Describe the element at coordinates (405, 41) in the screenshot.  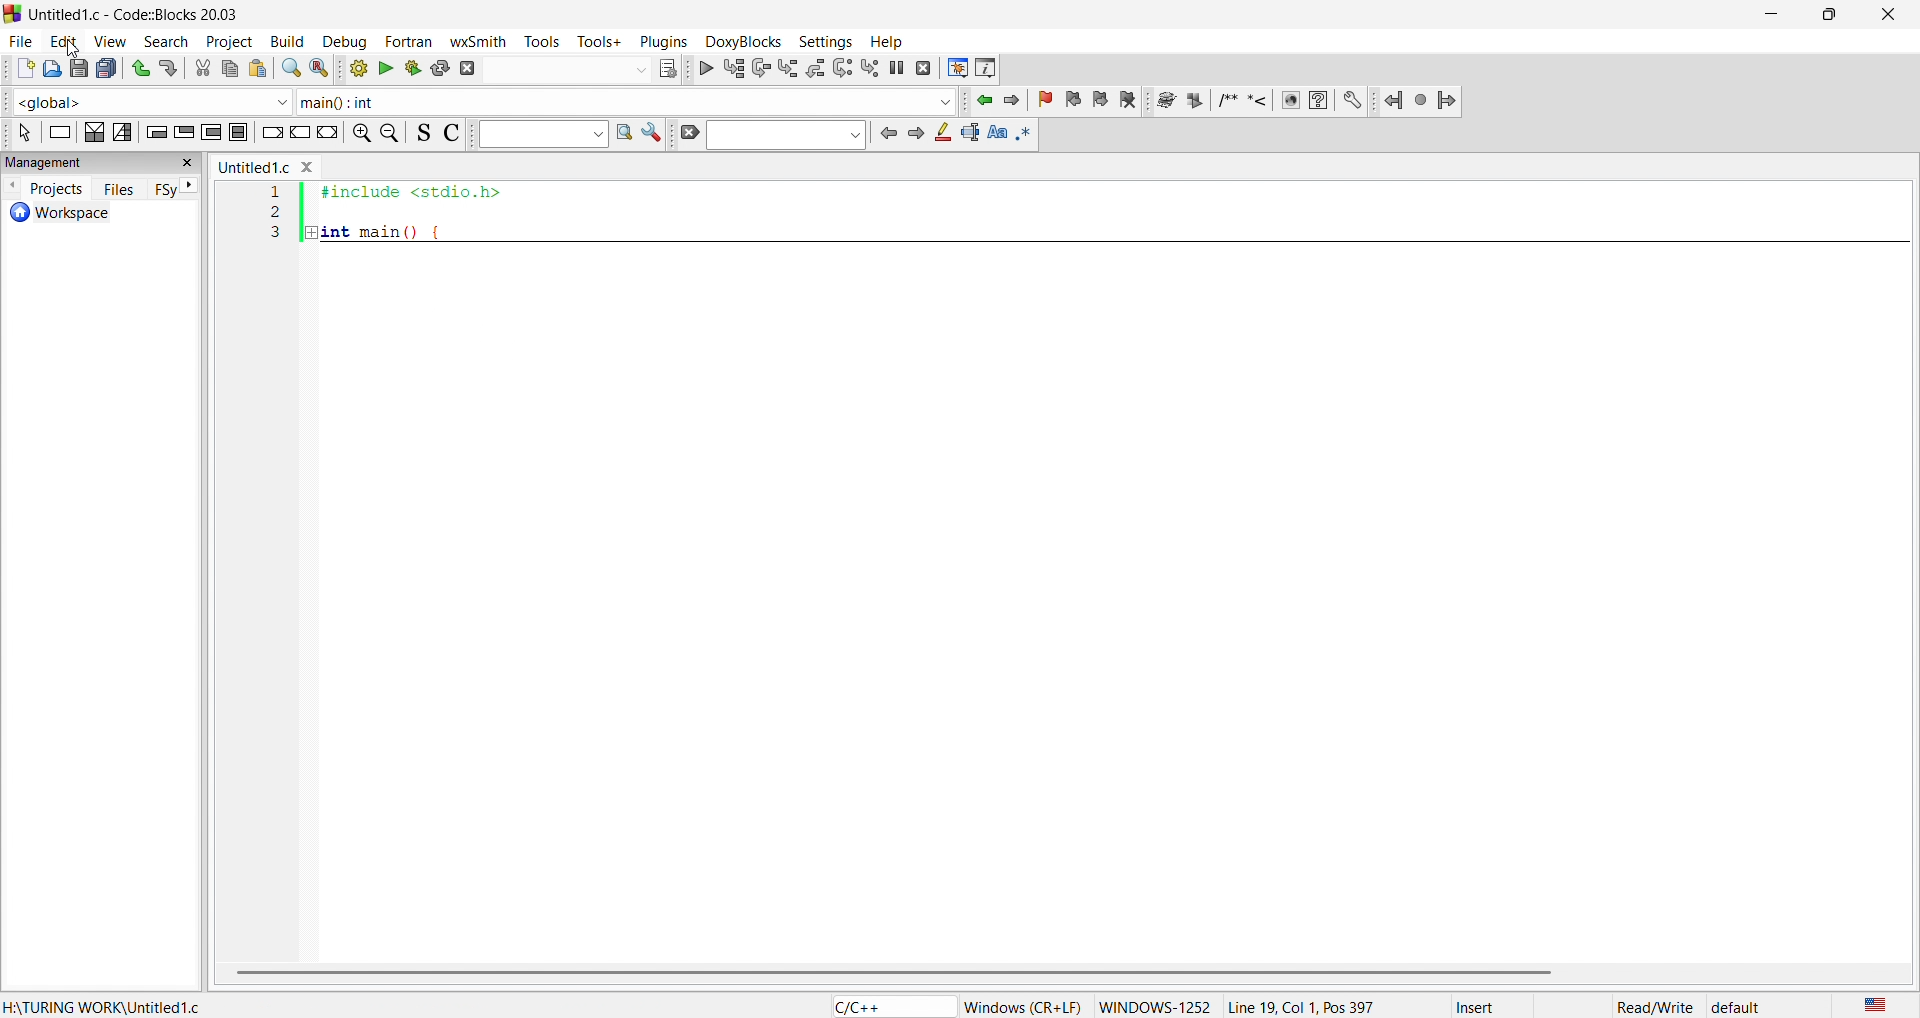
I see `fortran` at that location.